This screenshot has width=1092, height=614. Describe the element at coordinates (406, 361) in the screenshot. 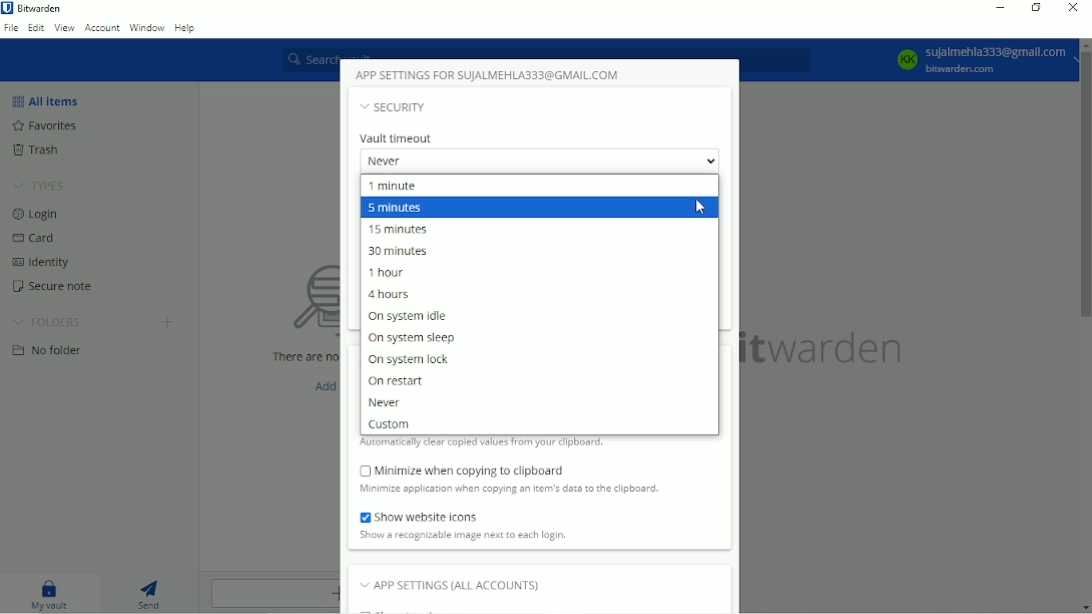

I see `On system lock` at that location.